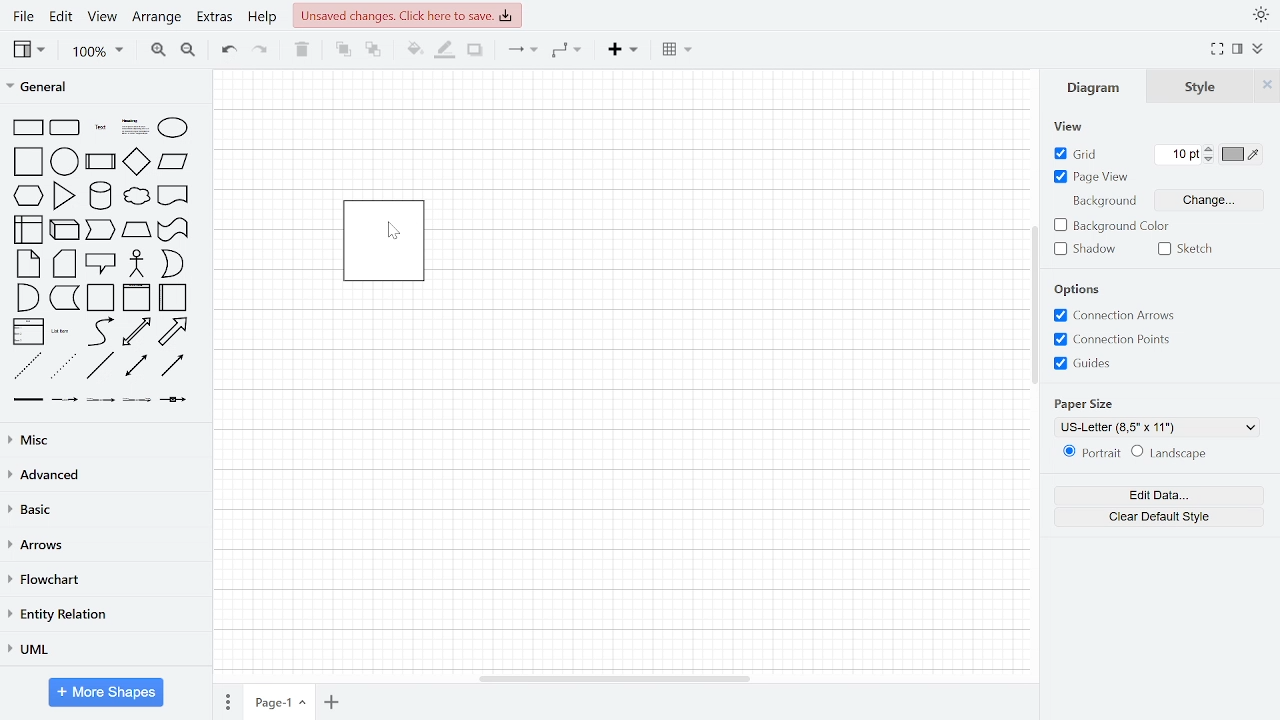 This screenshot has height=720, width=1280. I want to click on actor, so click(137, 264).